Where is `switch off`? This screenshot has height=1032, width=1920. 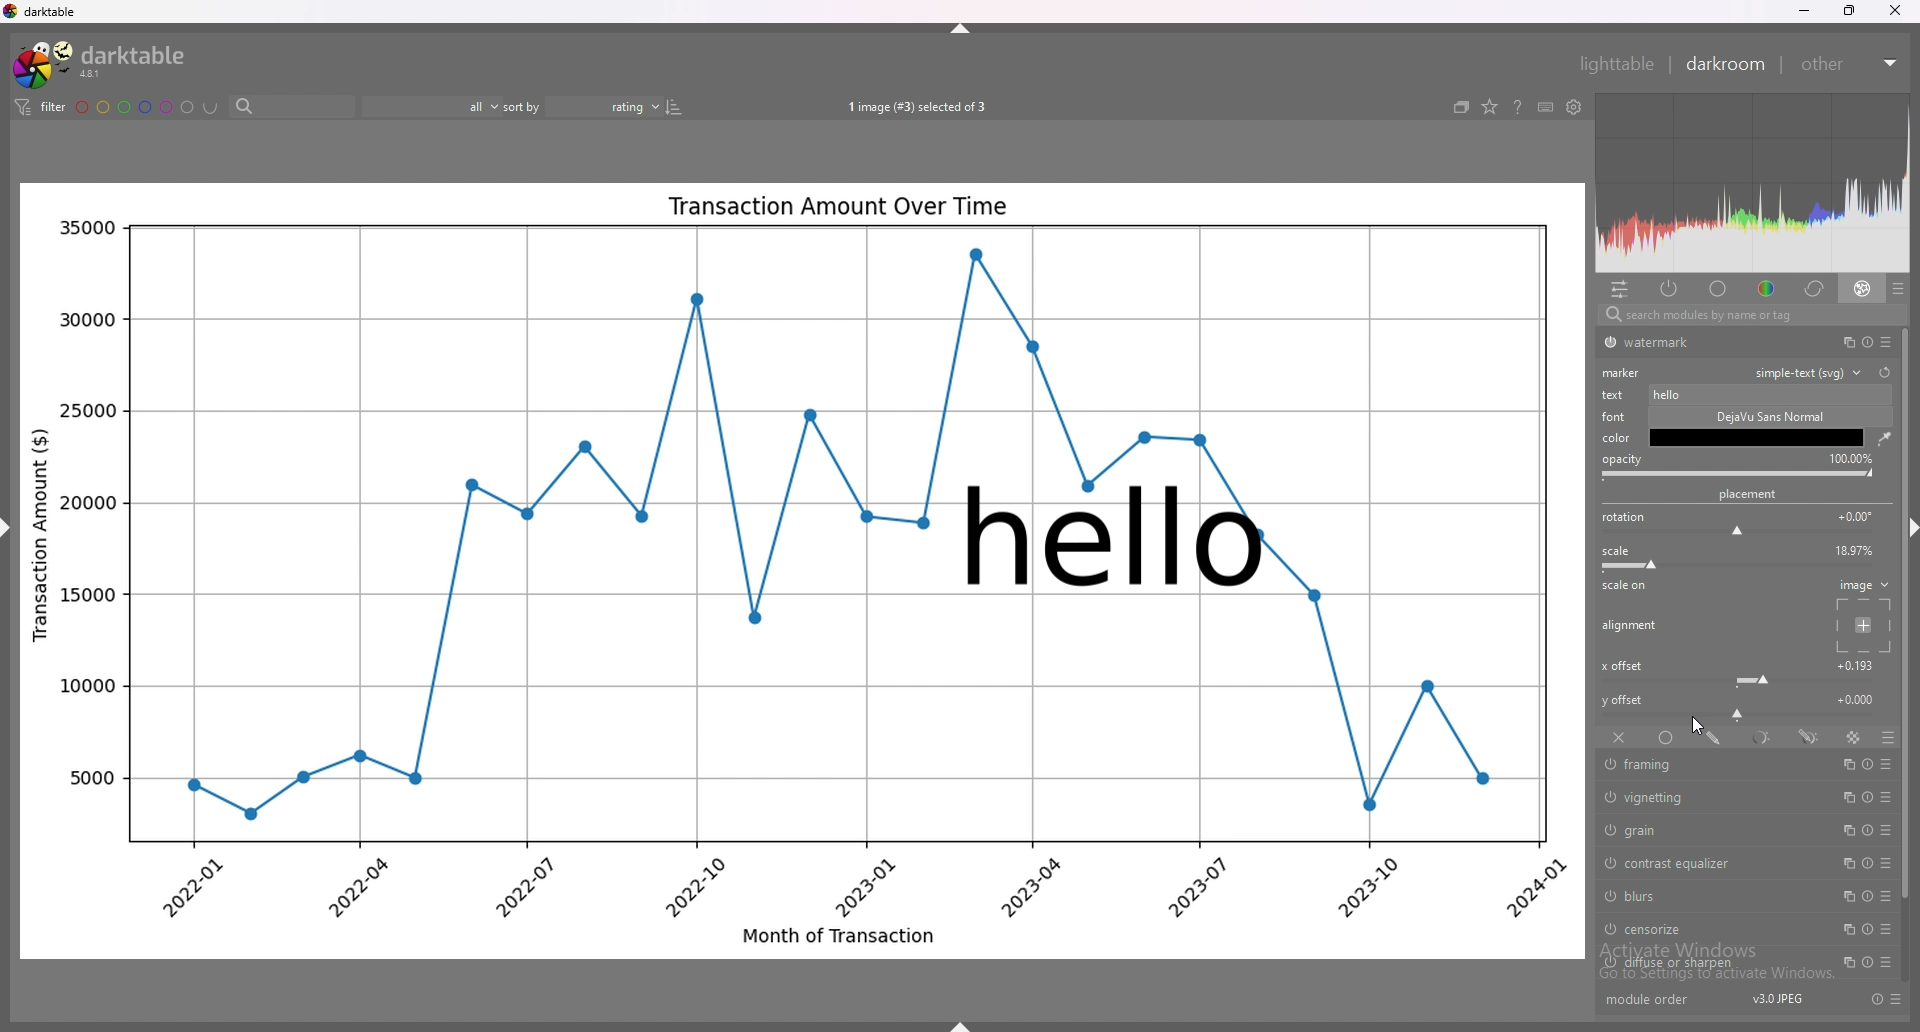
switch off is located at coordinates (1610, 897).